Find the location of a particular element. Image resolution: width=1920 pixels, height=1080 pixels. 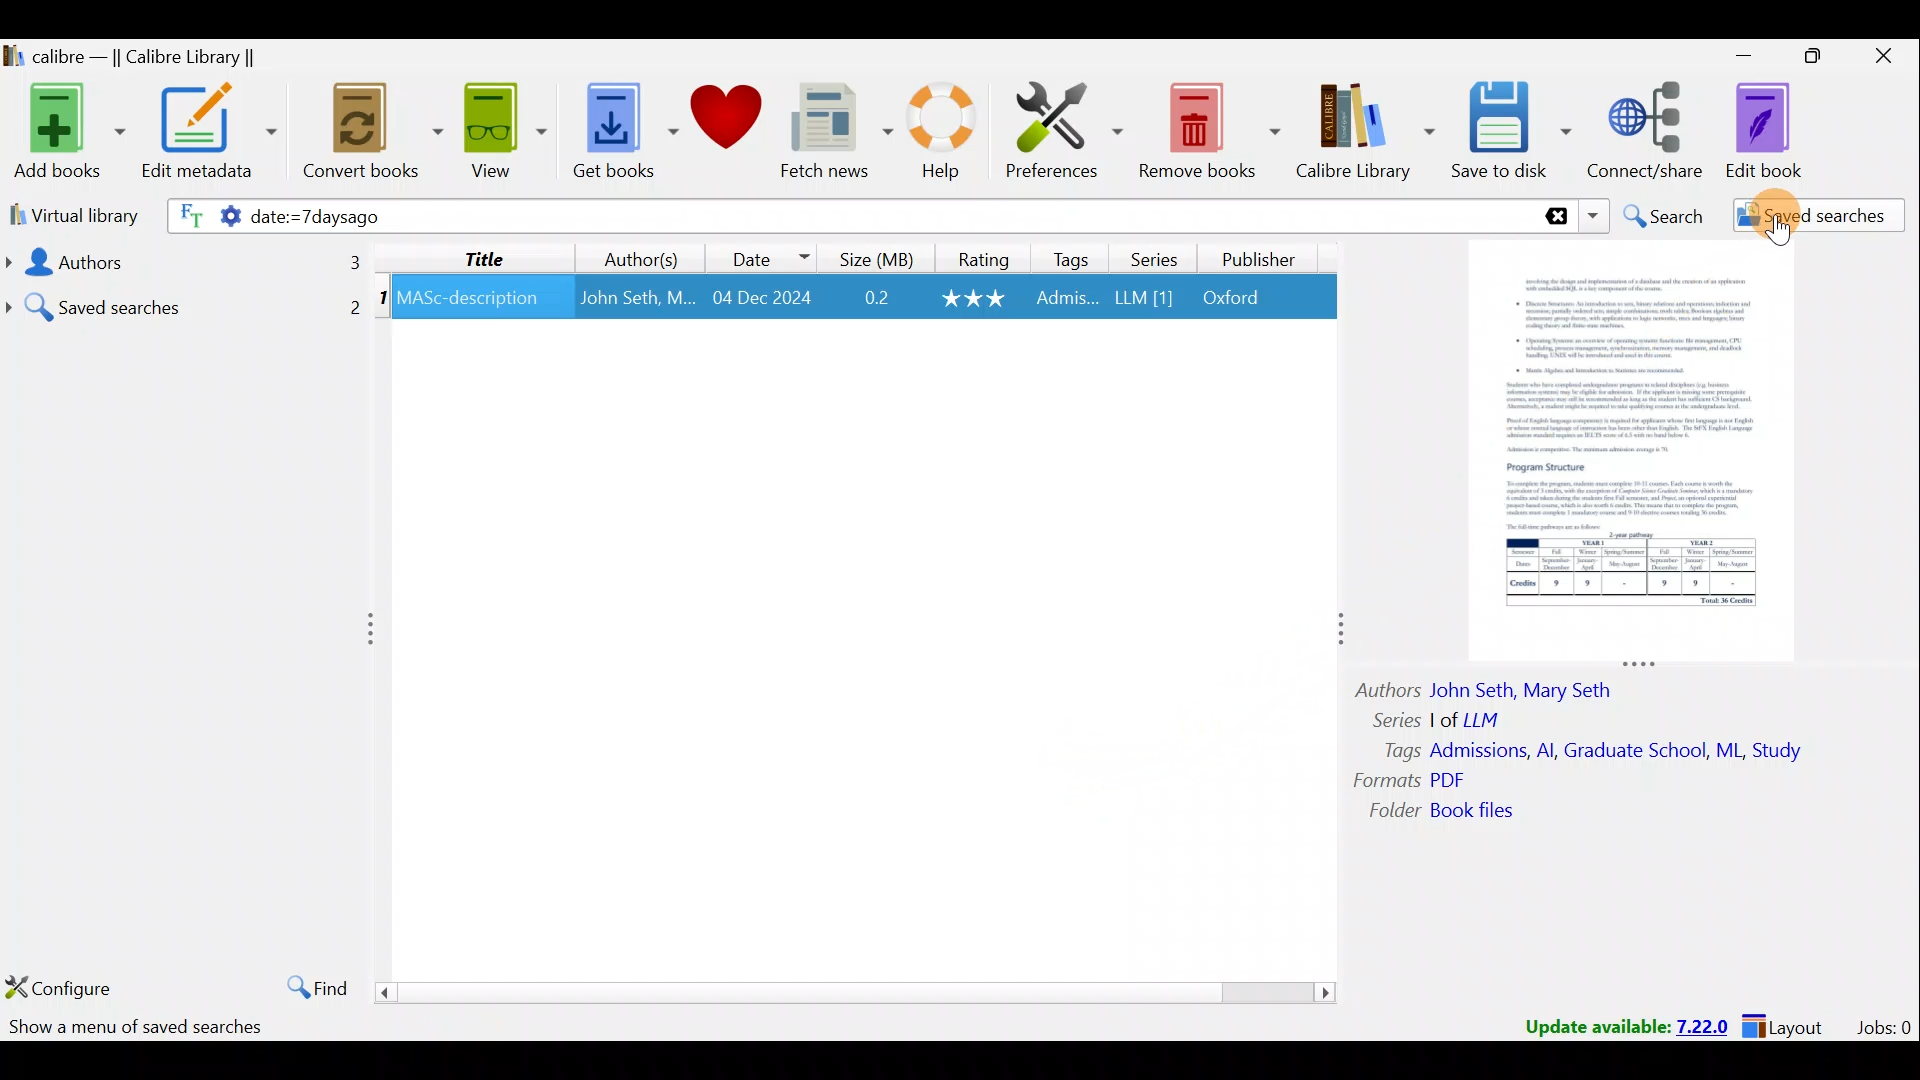

Get books is located at coordinates (617, 128).